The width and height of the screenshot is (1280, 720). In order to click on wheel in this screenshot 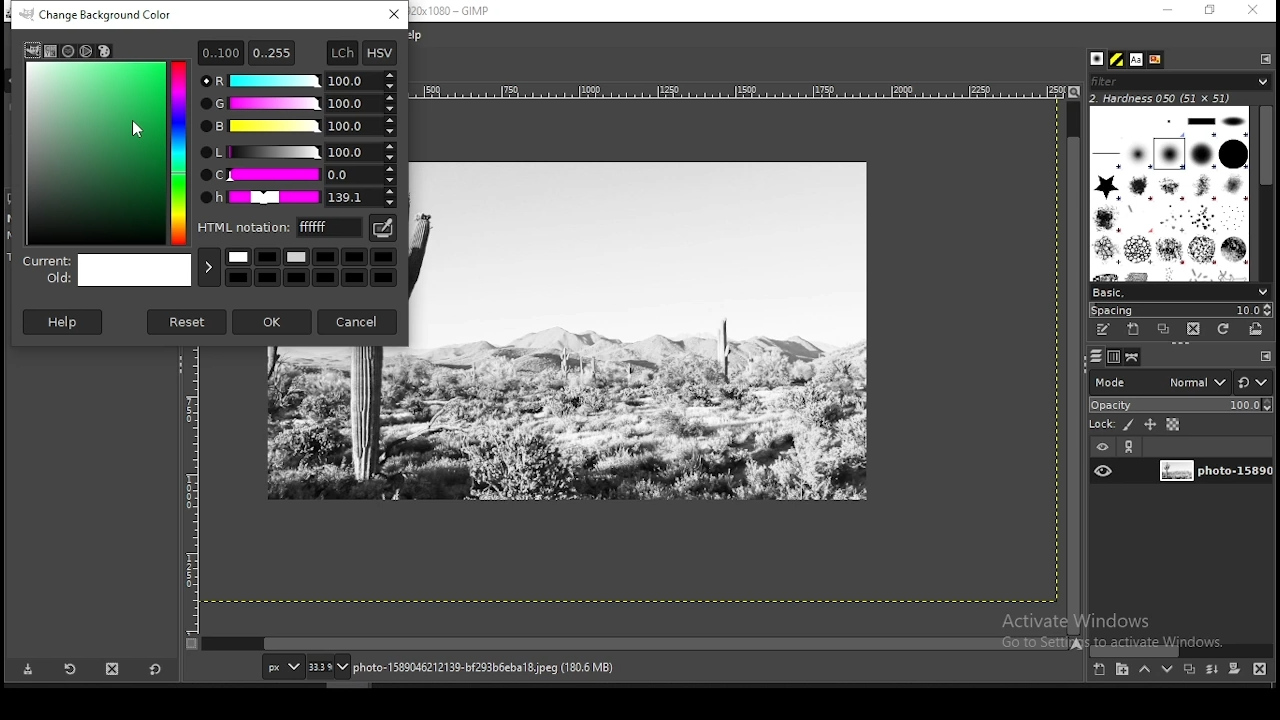, I will do `click(87, 51)`.